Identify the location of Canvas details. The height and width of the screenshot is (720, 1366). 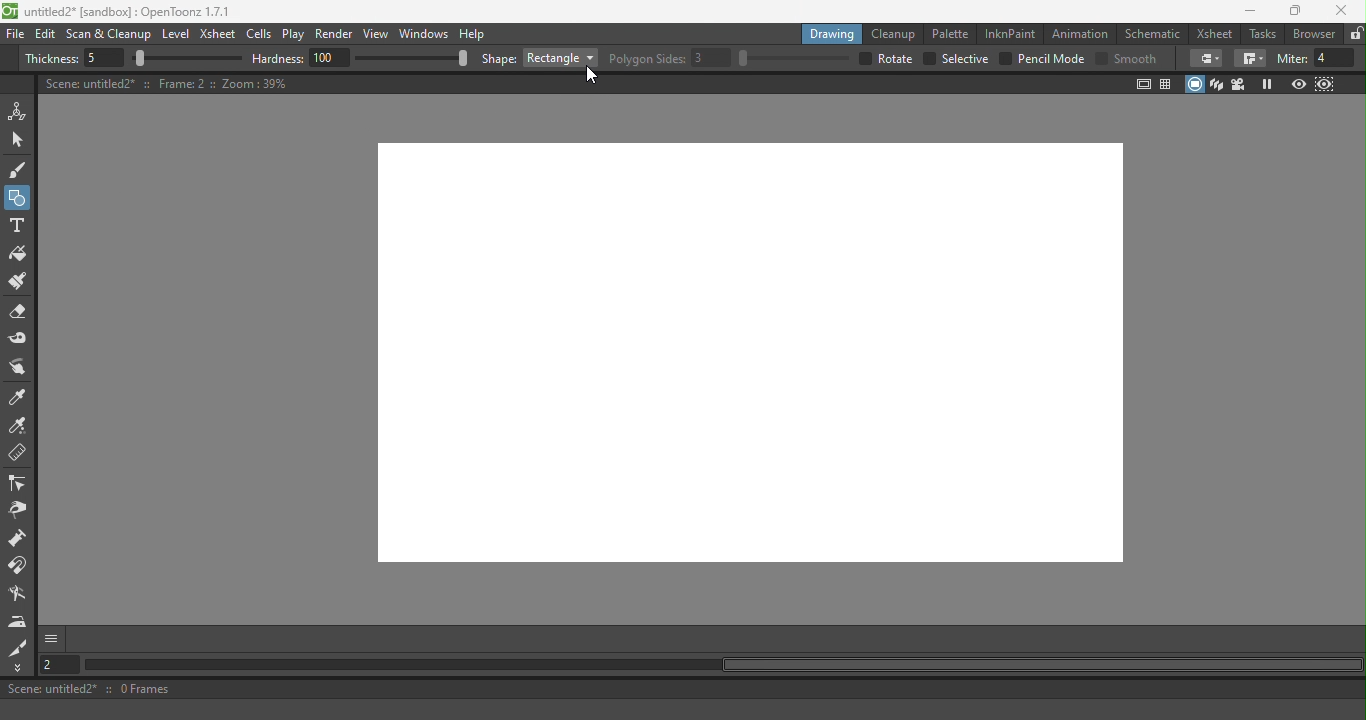
(167, 84).